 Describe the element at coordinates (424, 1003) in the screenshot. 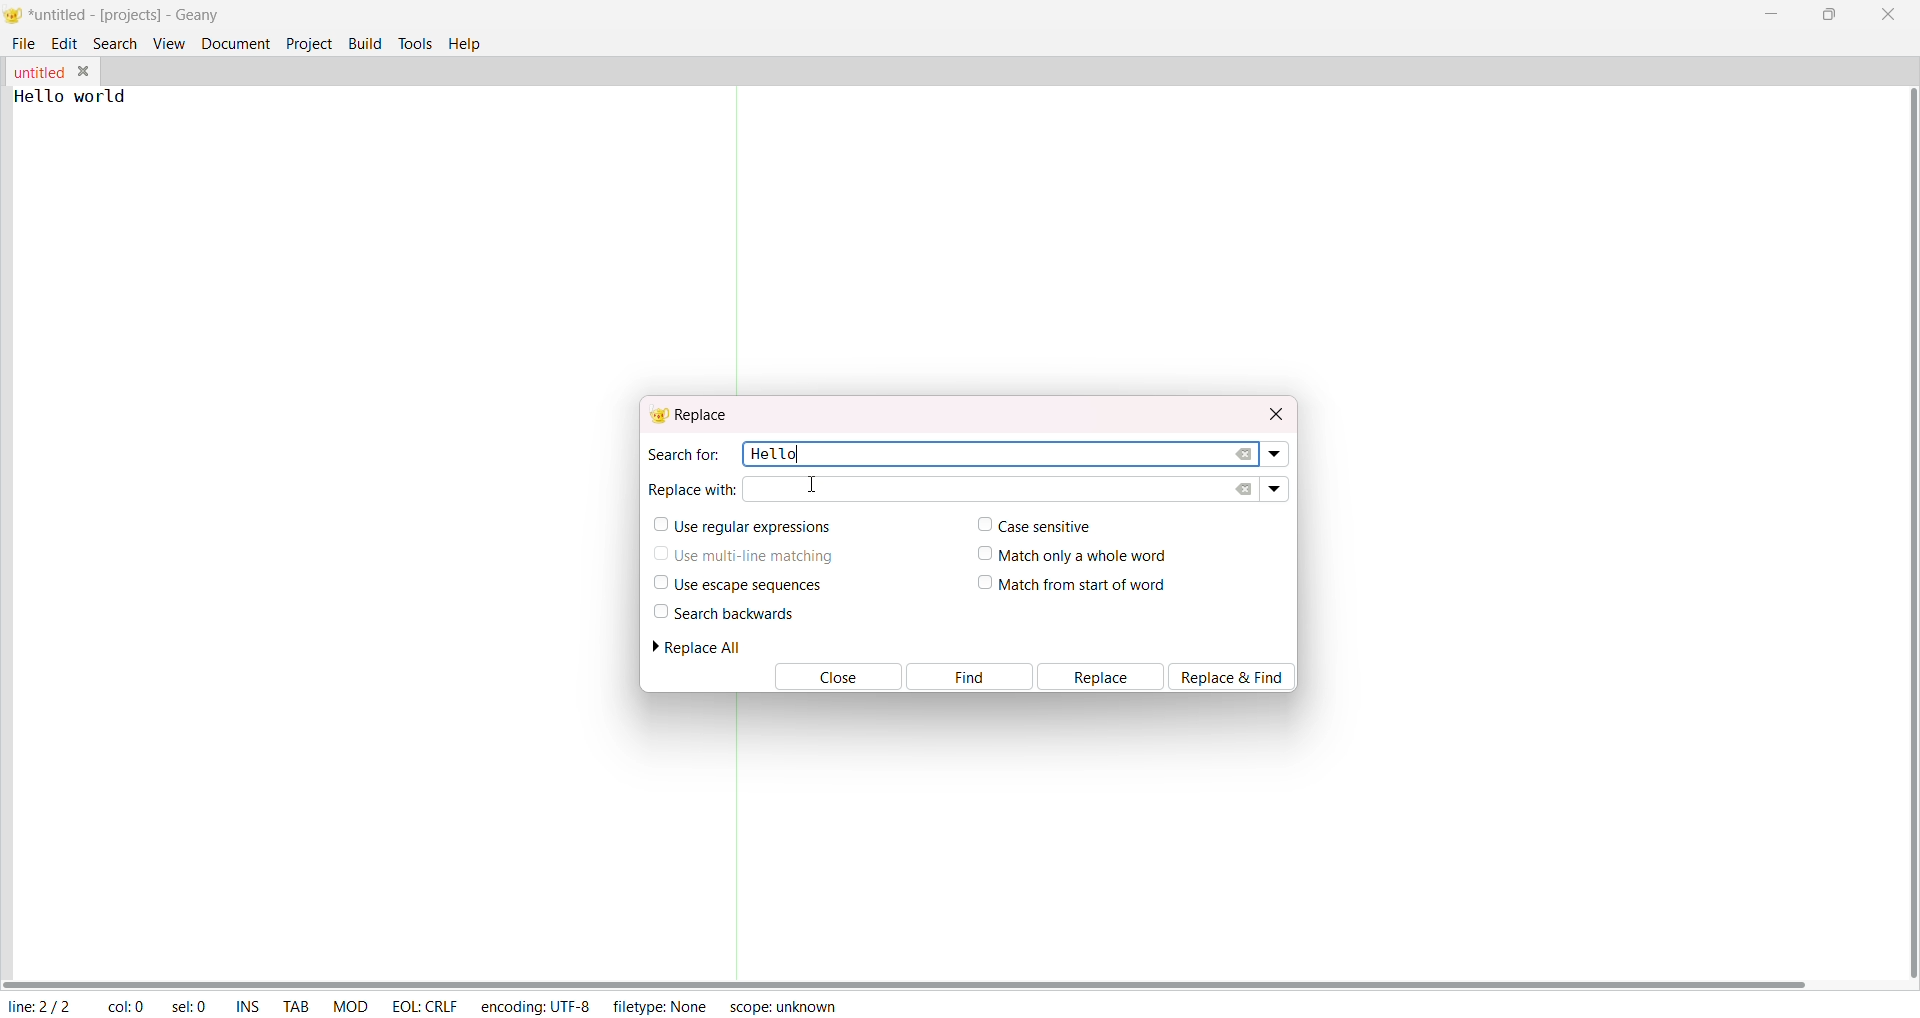

I see `EOL: CRLF` at that location.